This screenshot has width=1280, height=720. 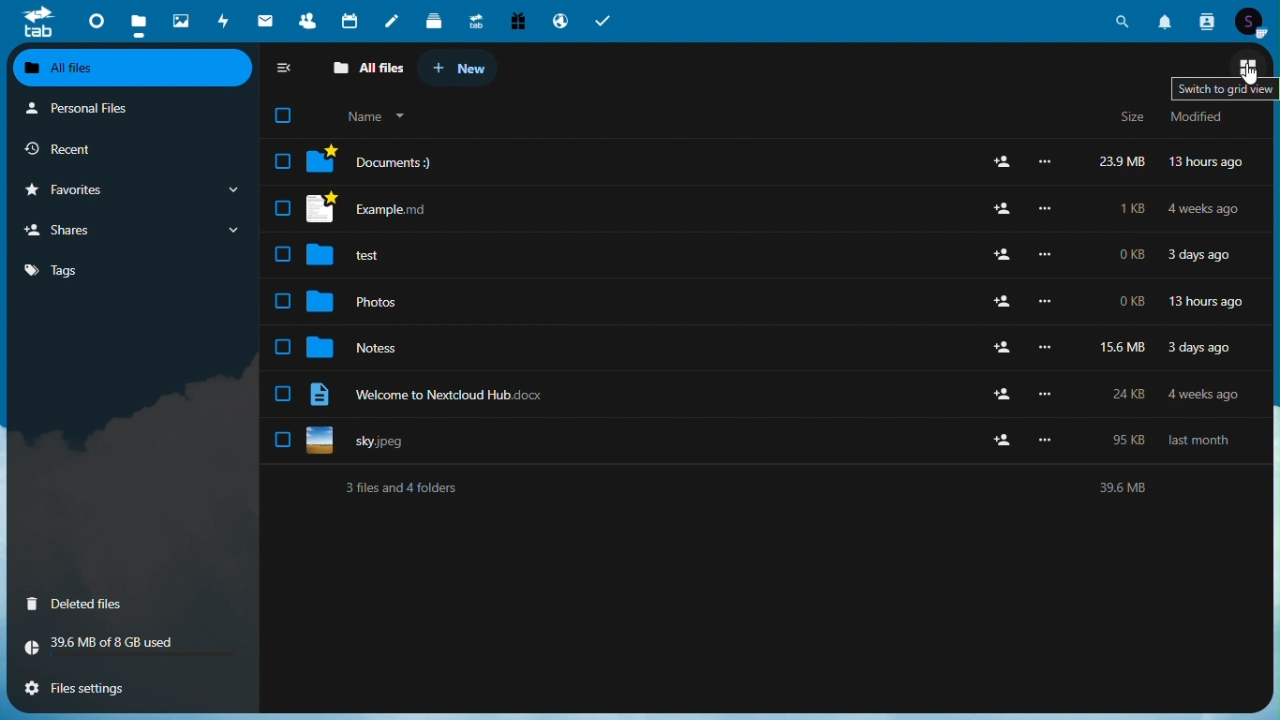 What do you see at coordinates (1130, 301) in the screenshot?
I see `0kb` at bounding box center [1130, 301].